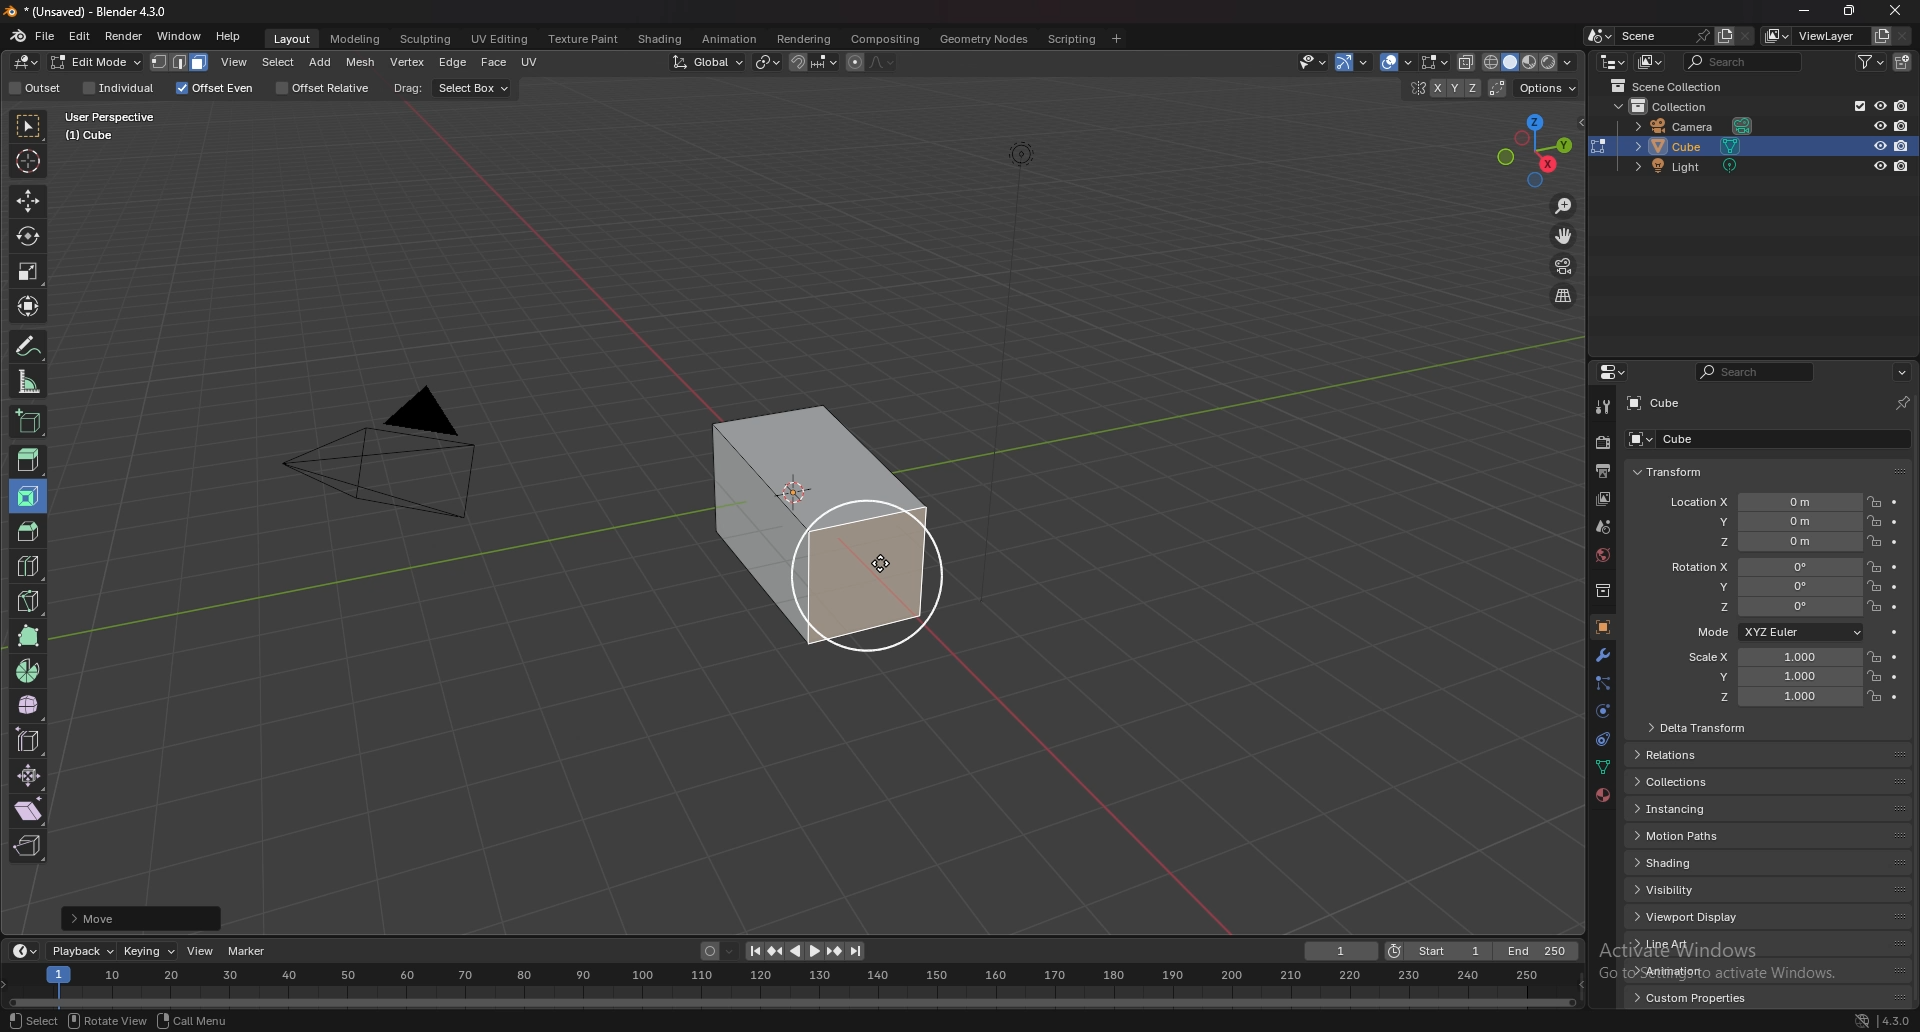  Describe the element at coordinates (150, 951) in the screenshot. I see `keying` at that location.